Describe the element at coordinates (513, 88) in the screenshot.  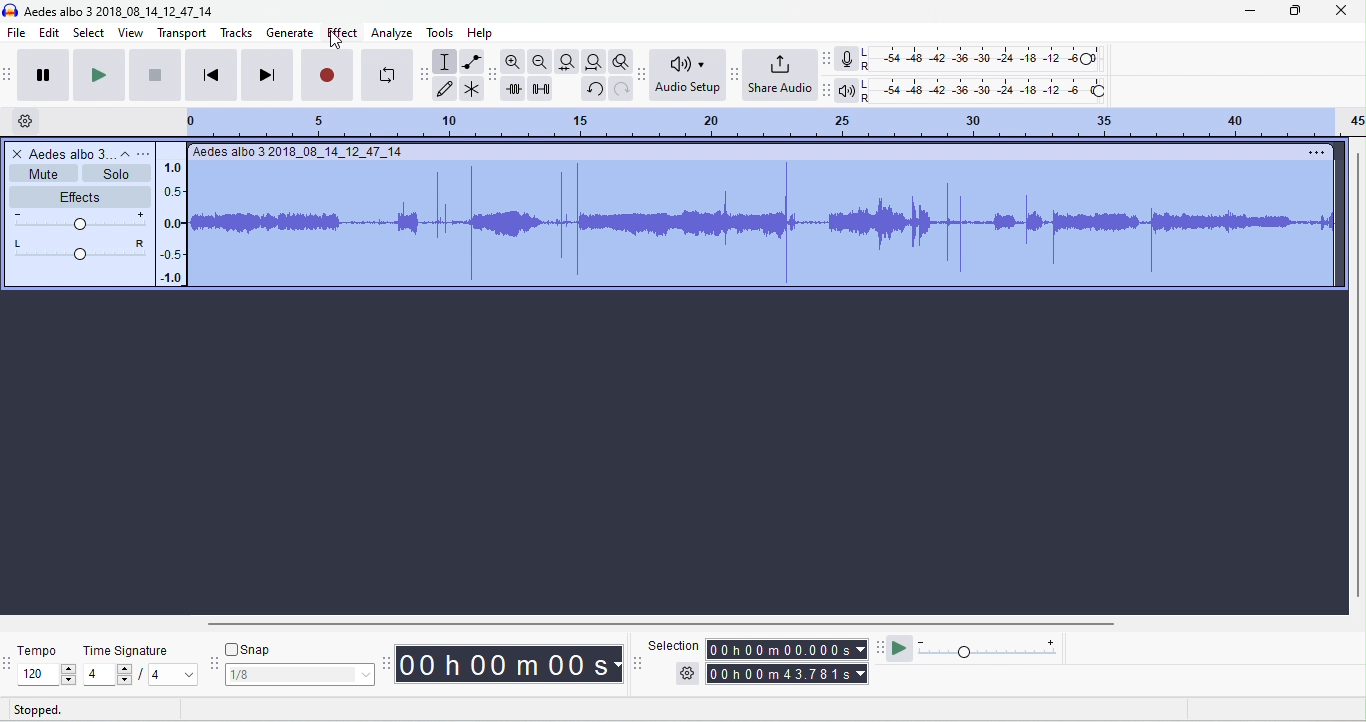
I see `trim outside selection` at that location.